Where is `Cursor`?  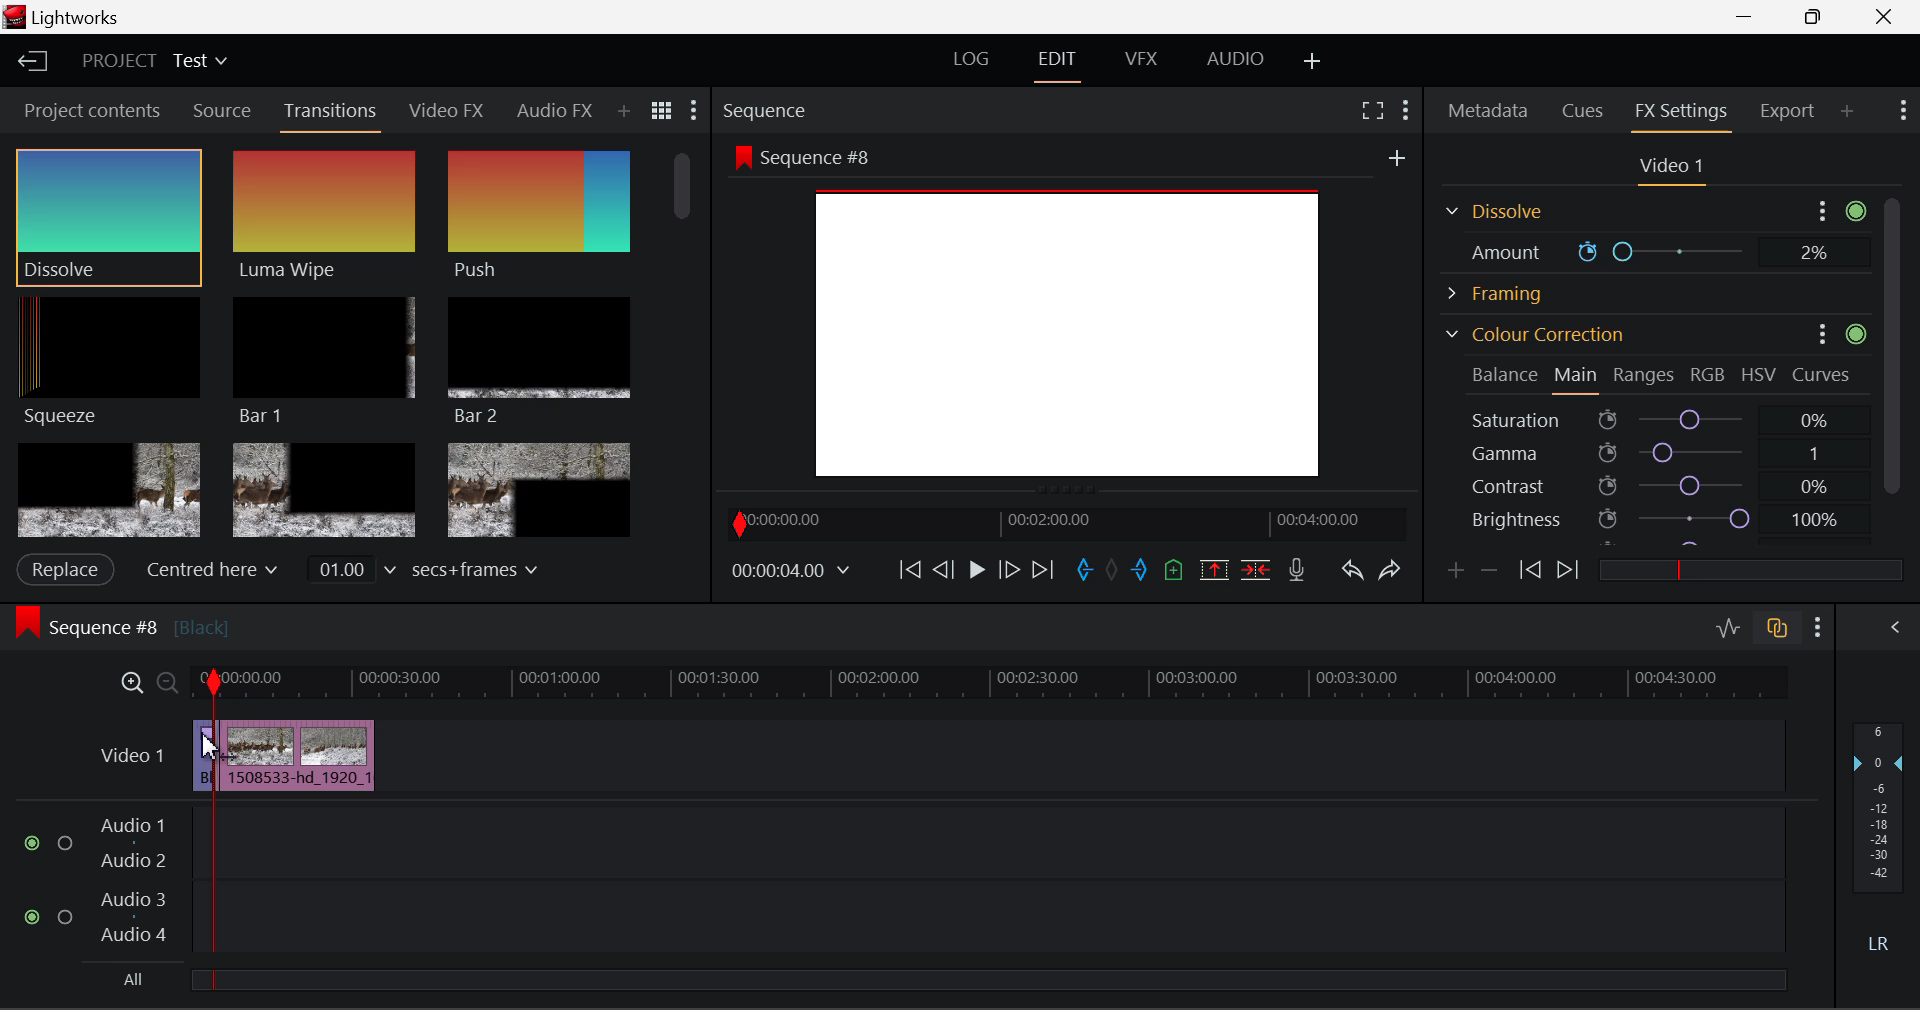 Cursor is located at coordinates (215, 751).